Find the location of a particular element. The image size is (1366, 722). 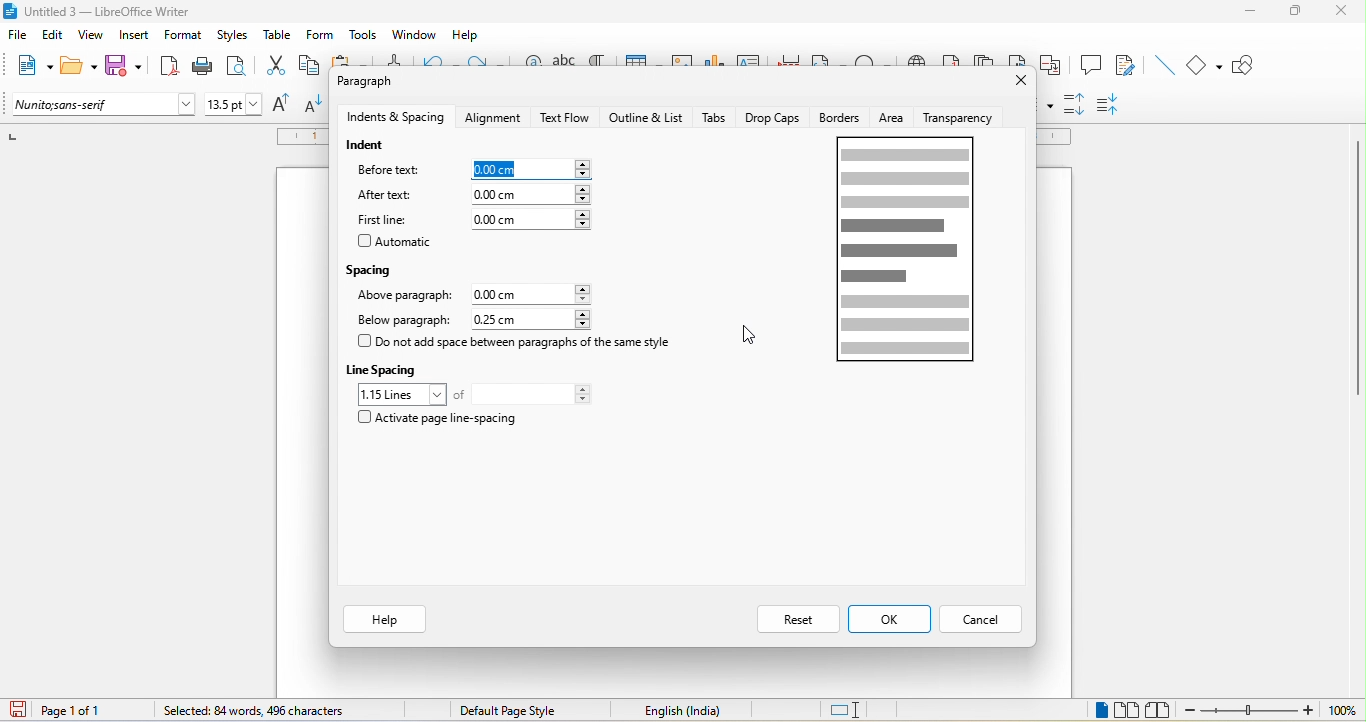

cut is located at coordinates (276, 67).